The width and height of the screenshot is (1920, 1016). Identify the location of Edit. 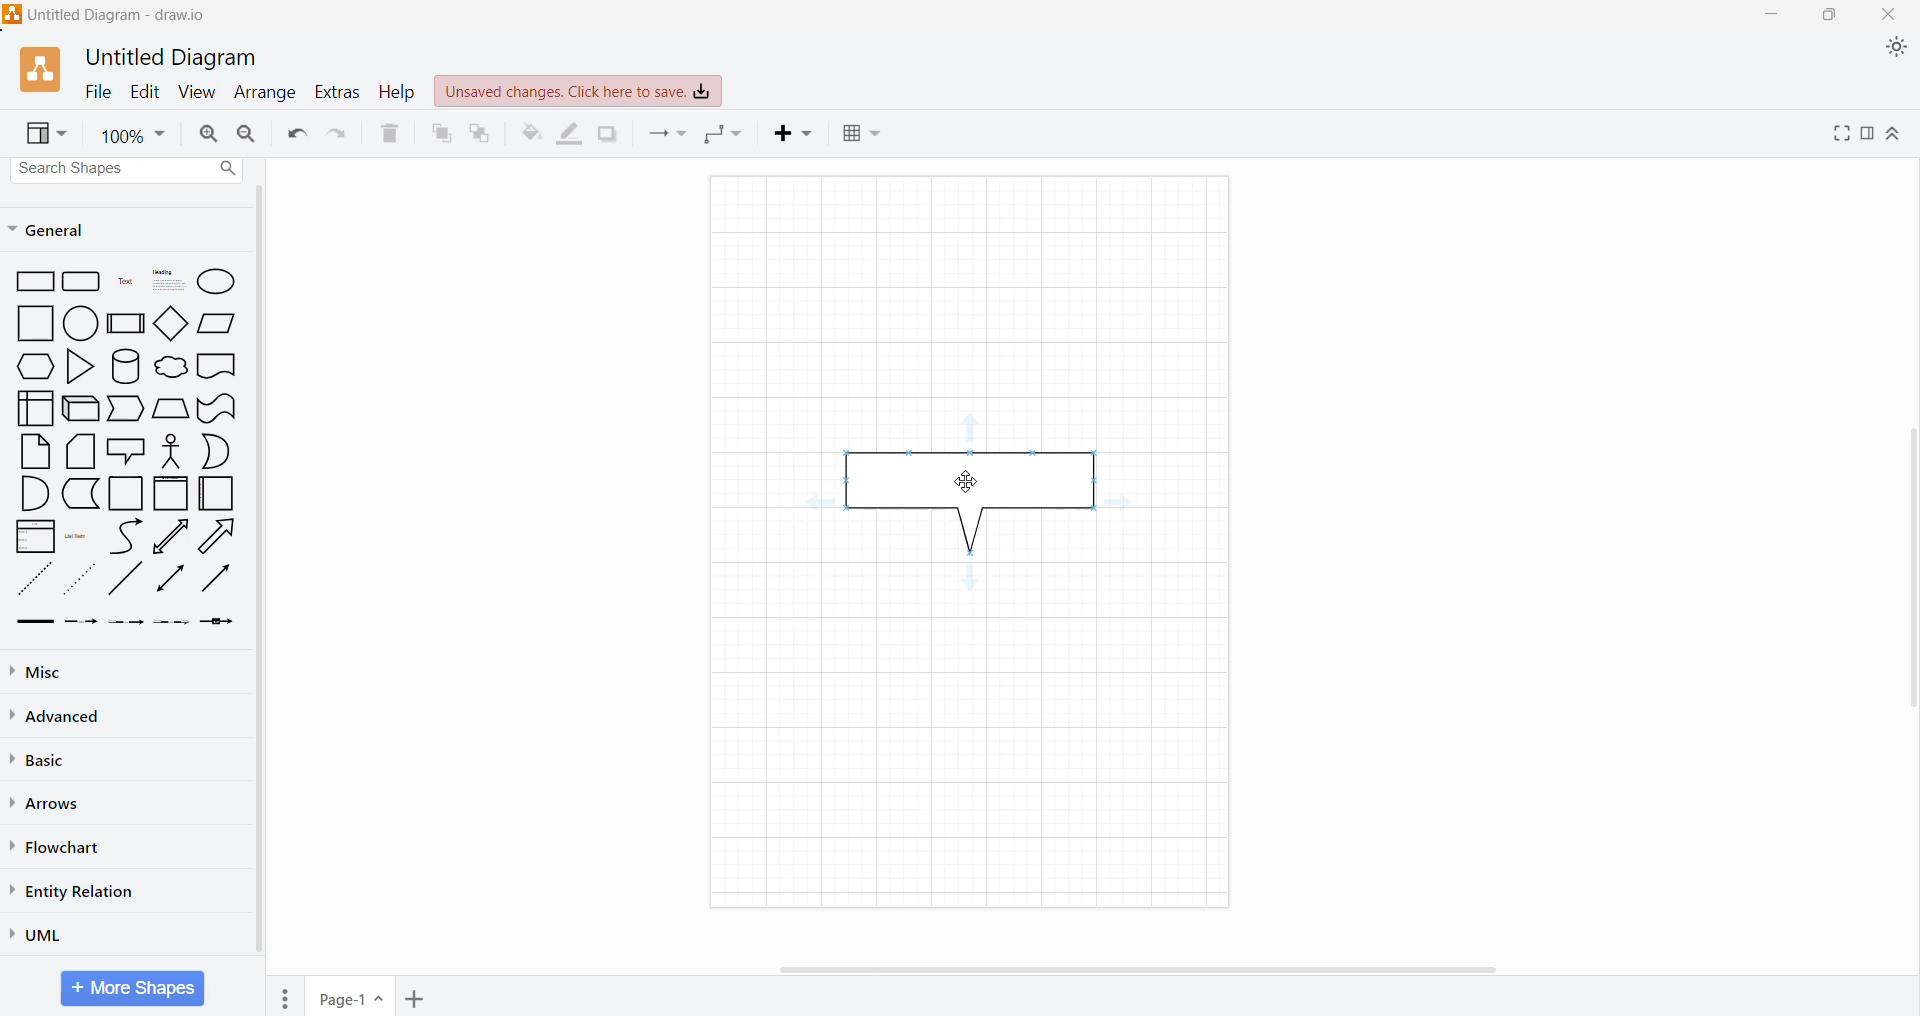
(145, 91).